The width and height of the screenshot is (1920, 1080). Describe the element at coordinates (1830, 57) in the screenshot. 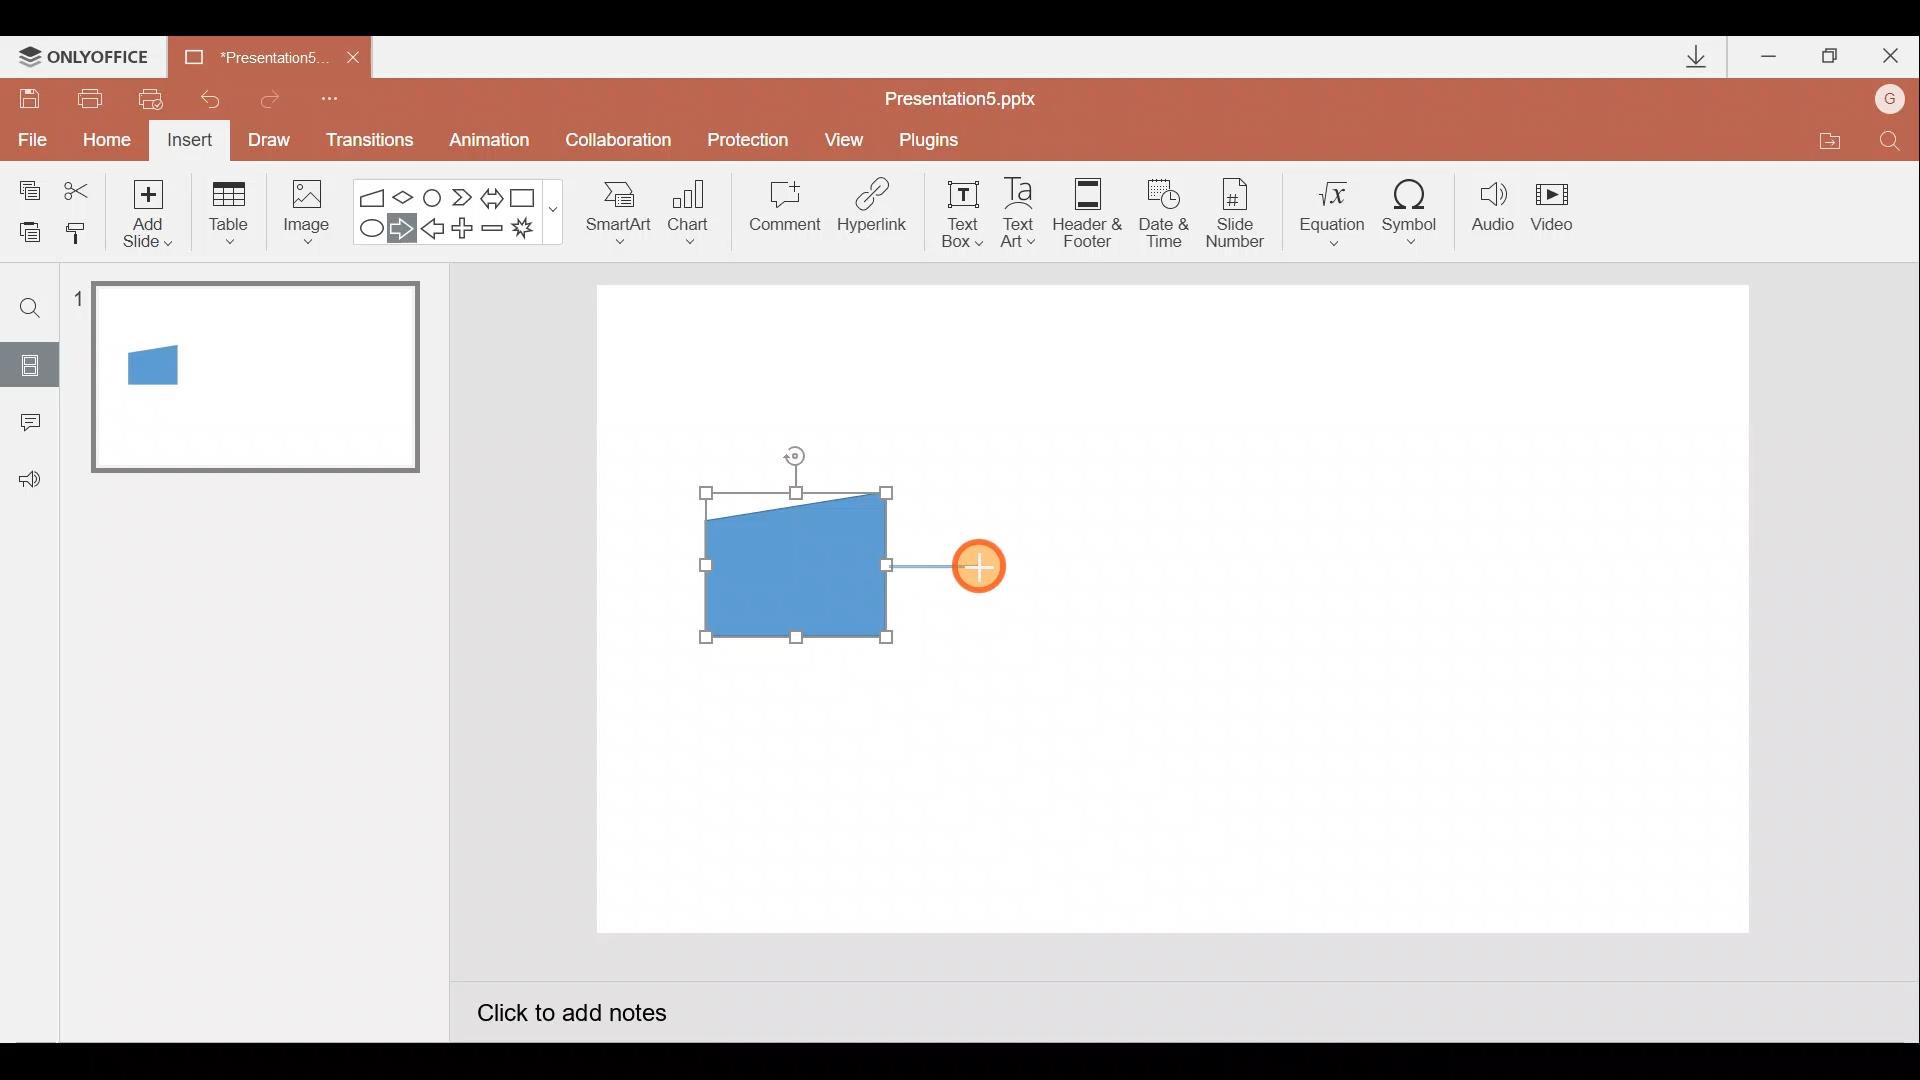

I see `Maximize` at that location.